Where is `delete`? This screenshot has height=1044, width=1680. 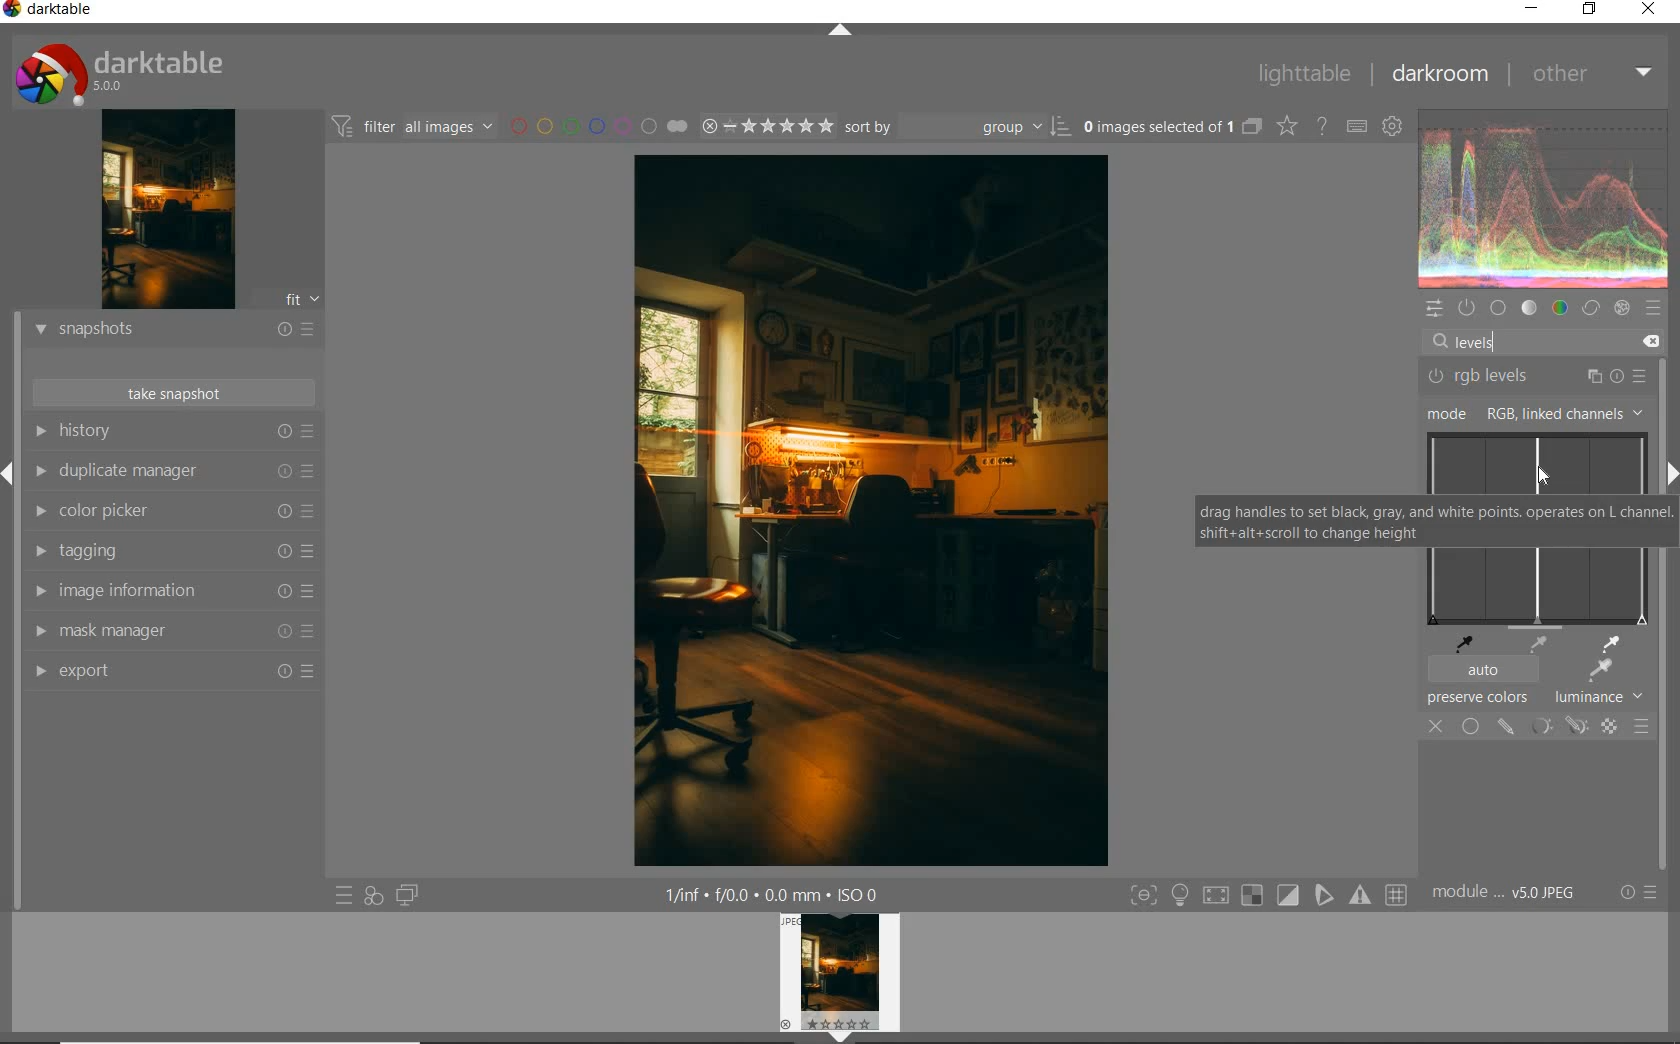 delete is located at coordinates (1652, 342).